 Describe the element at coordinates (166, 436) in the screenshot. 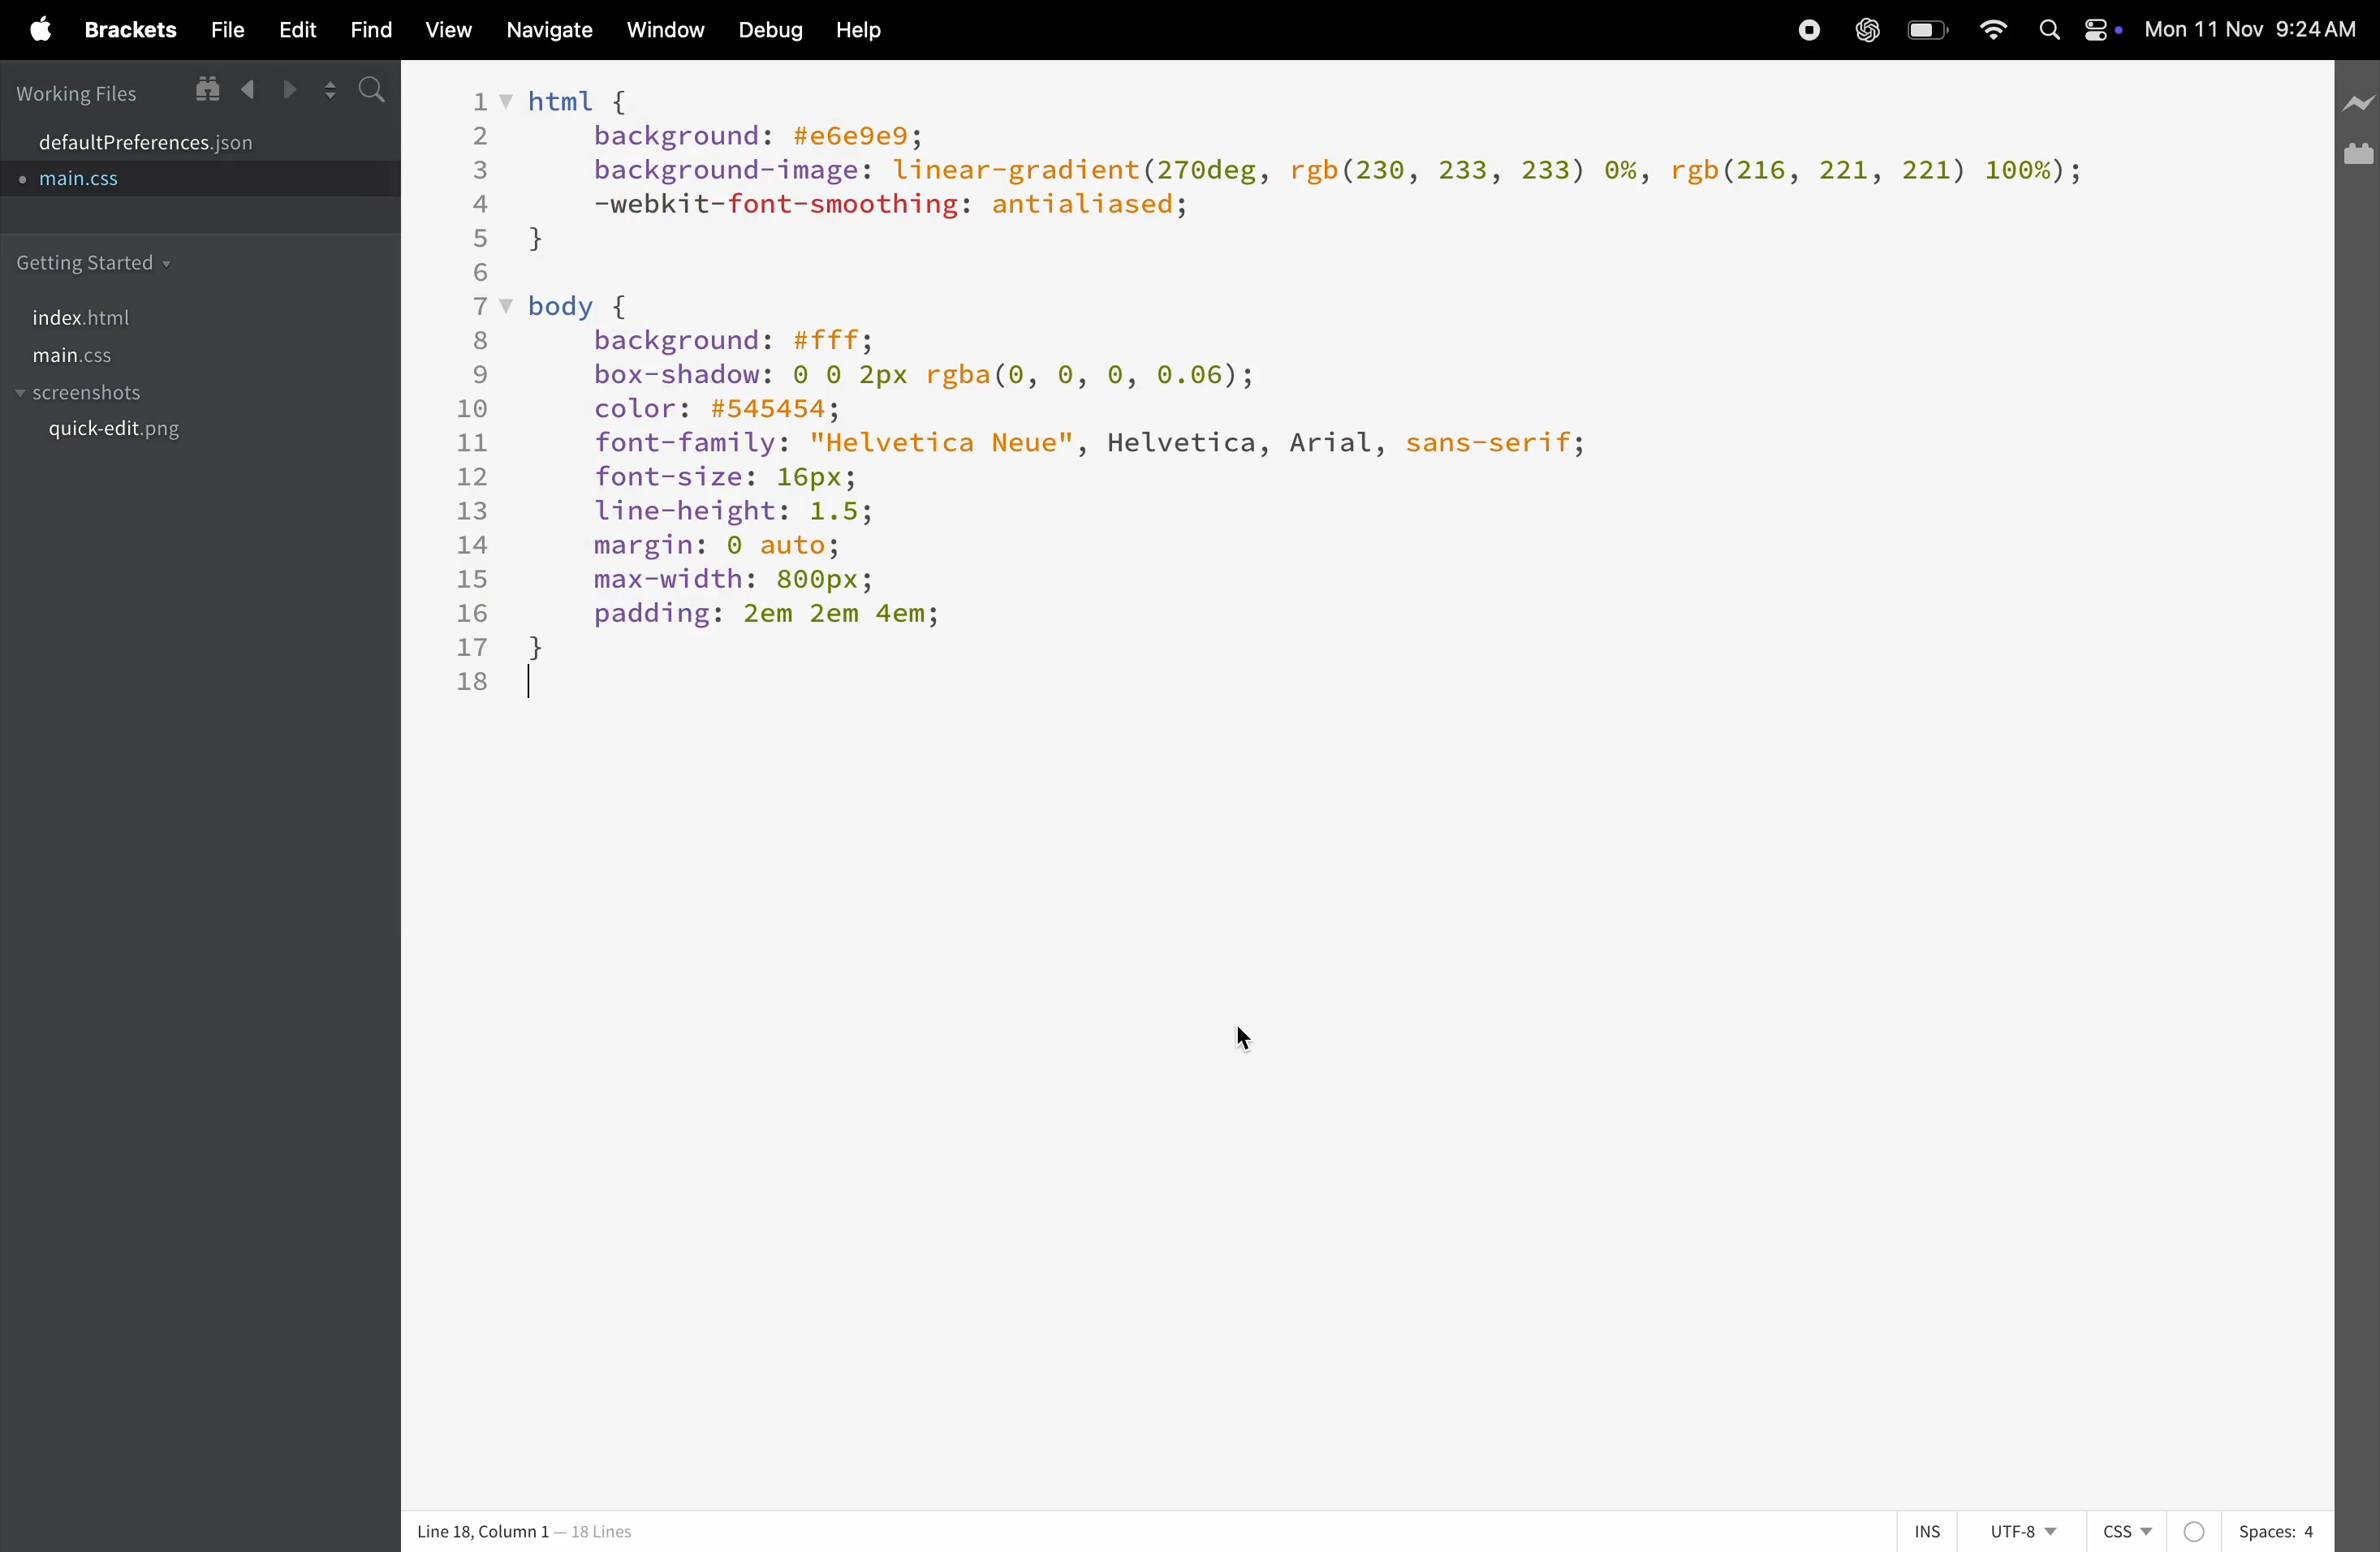

I see `quickedit.png` at that location.